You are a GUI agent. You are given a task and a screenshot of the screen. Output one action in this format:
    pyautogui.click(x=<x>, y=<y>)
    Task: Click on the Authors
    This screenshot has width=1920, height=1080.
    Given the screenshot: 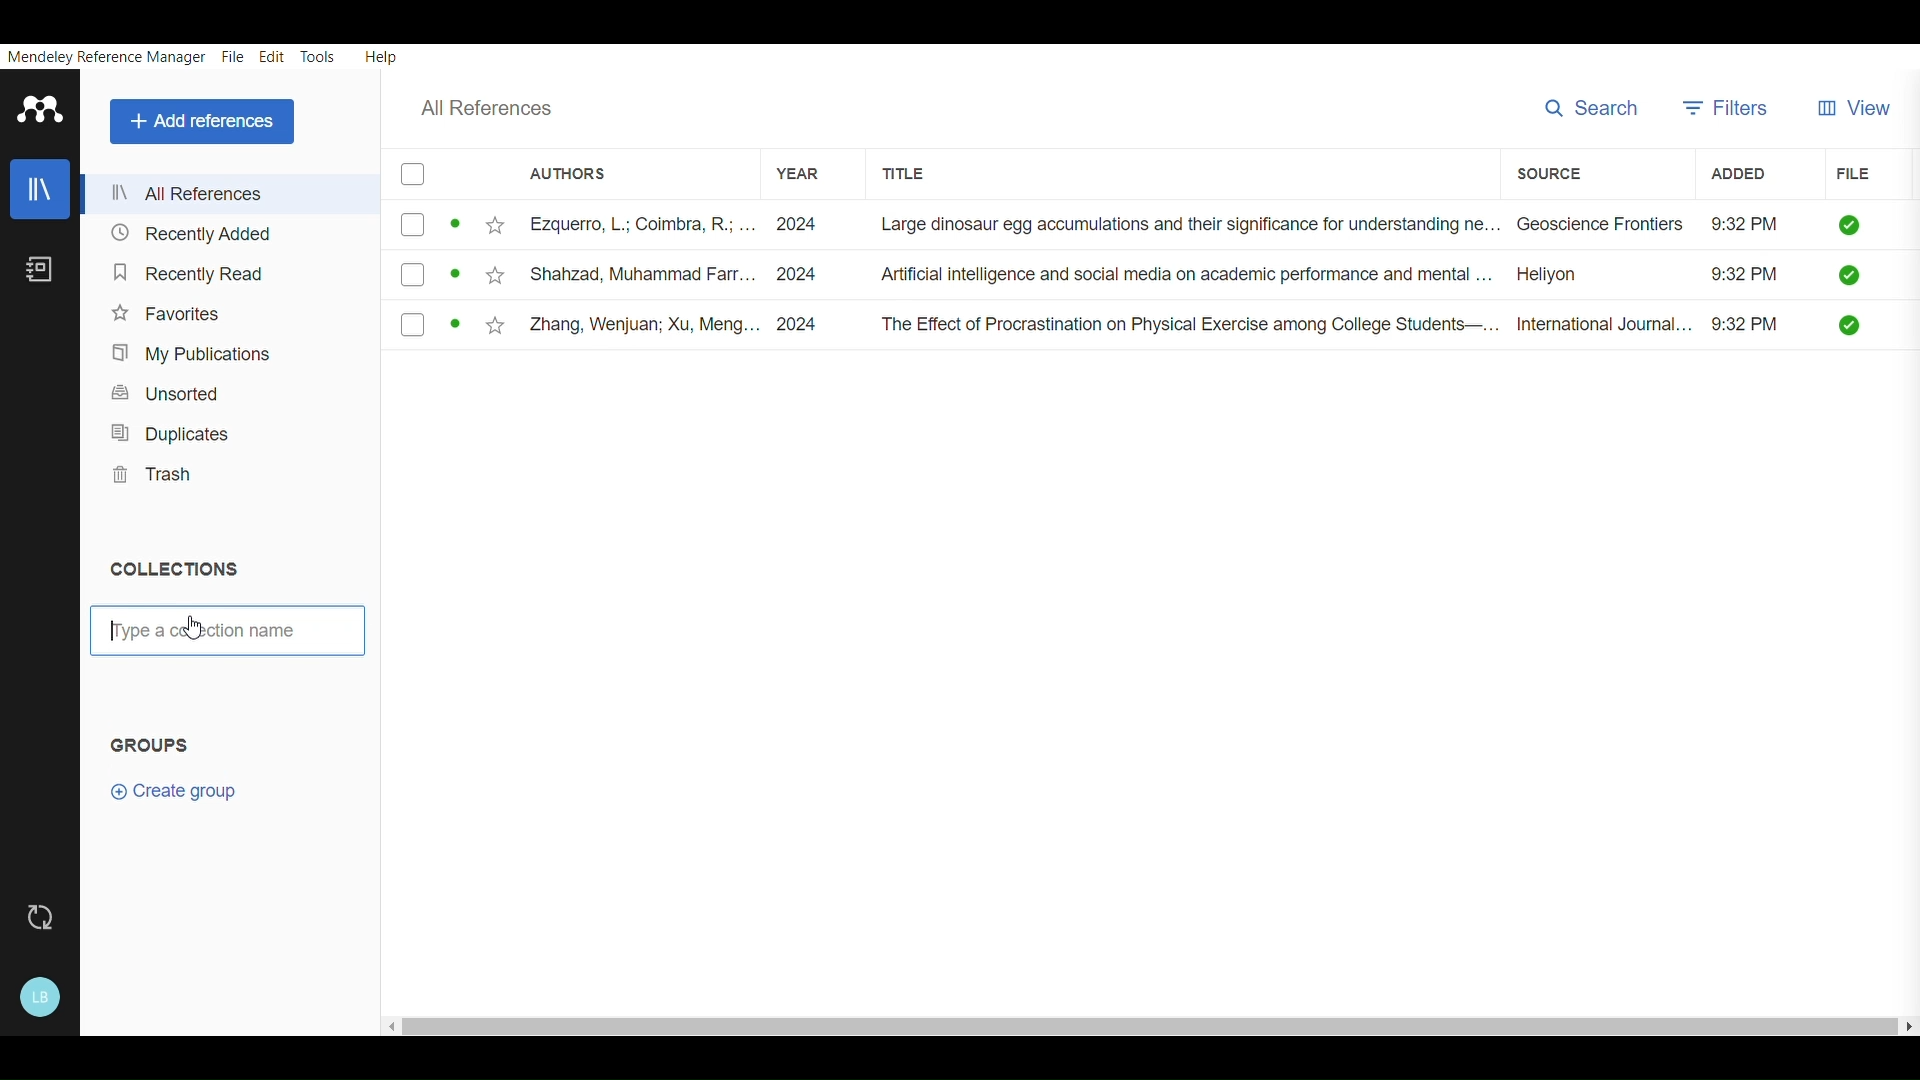 What is the action you would take?
    pyautogui.click(x=568, y=172)
    